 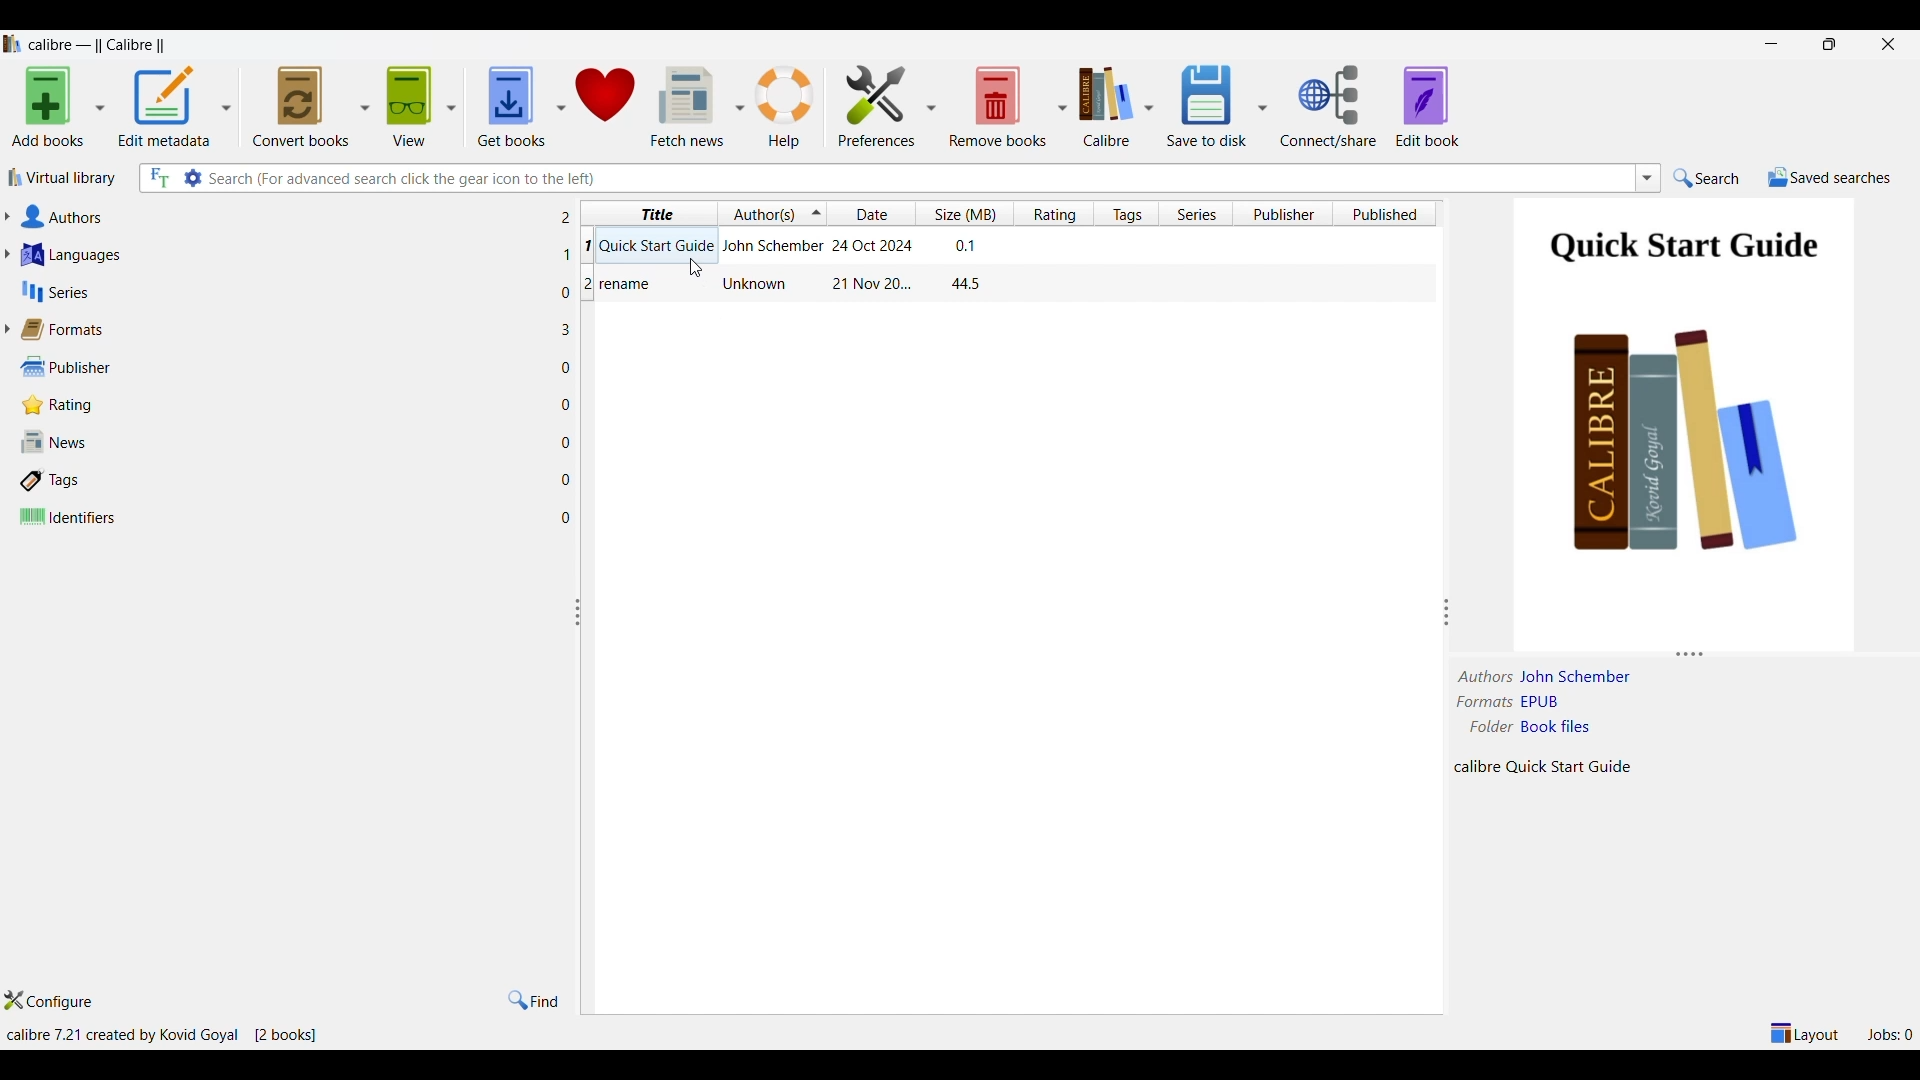 I want to click on Change height of panels attached, so click(x=1666, y=653).